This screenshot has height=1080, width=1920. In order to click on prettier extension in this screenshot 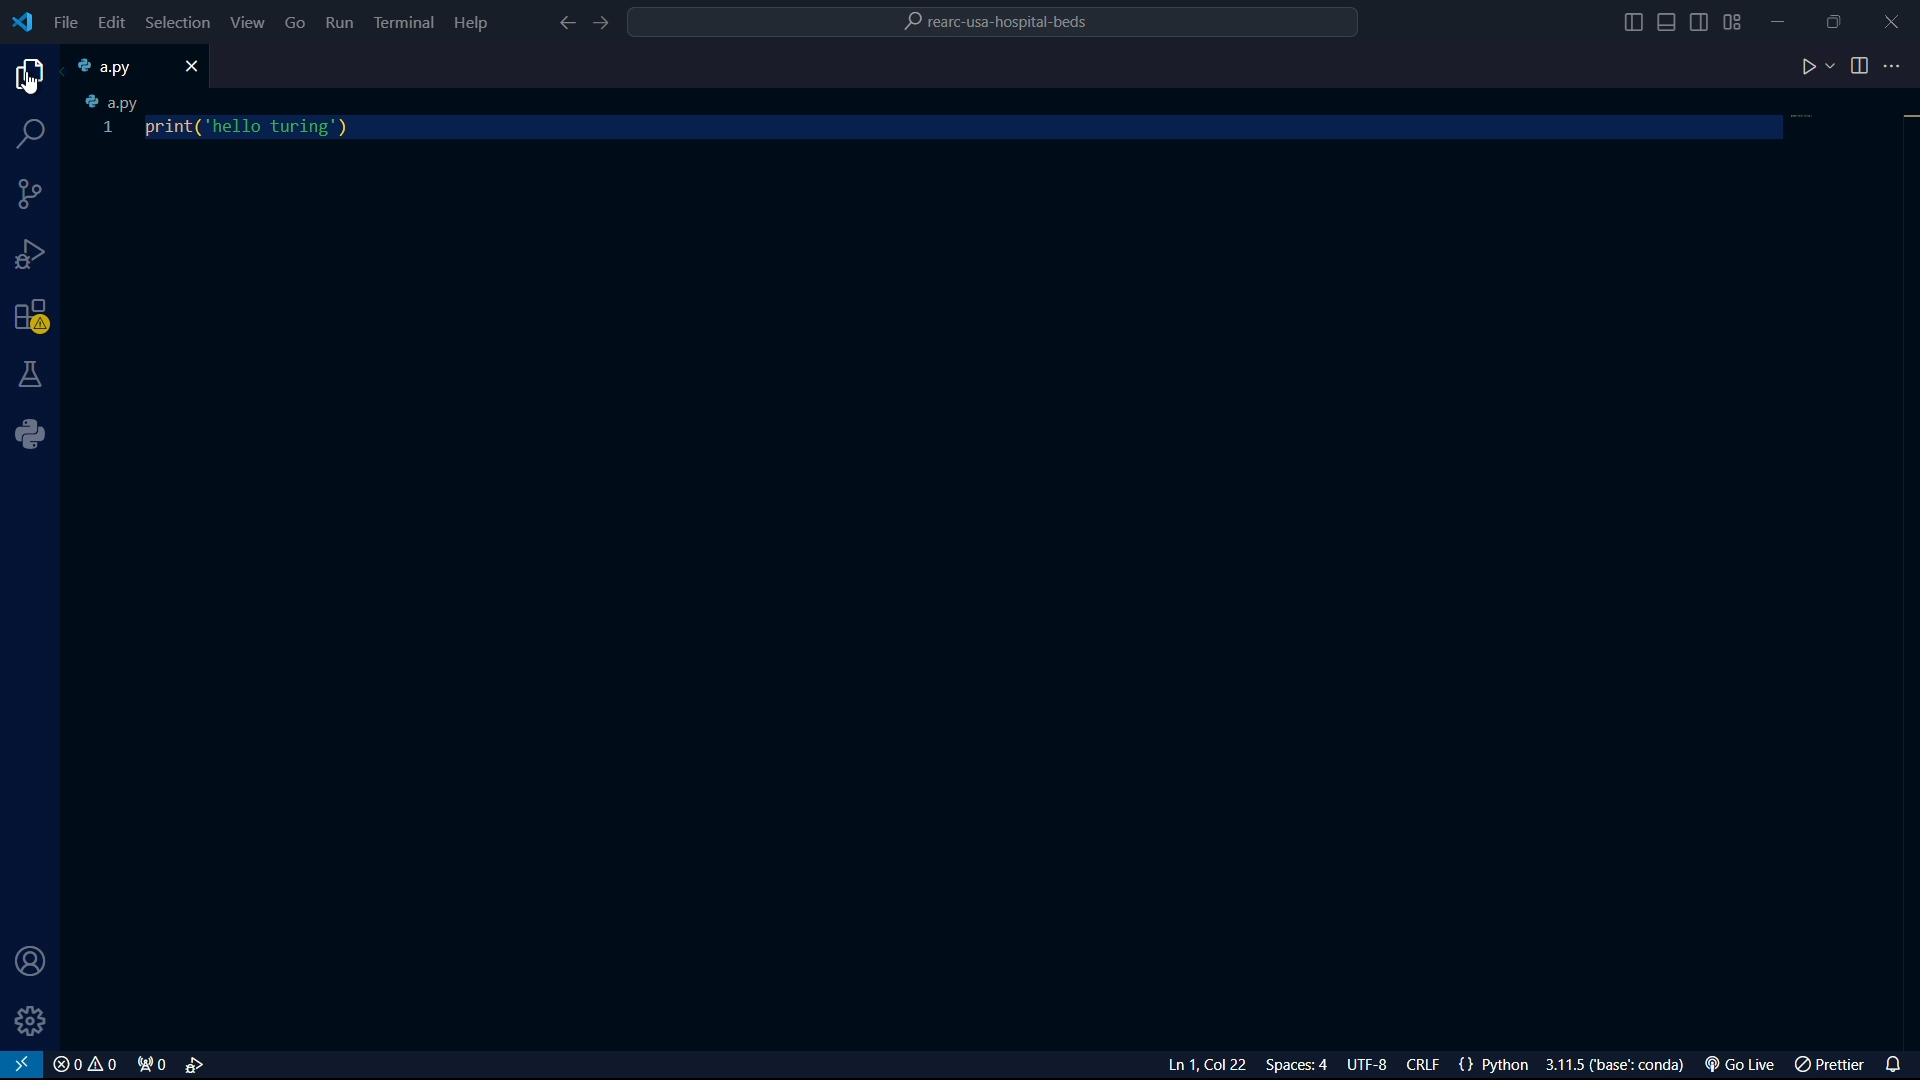, I will do `click(1827, 1066)`.